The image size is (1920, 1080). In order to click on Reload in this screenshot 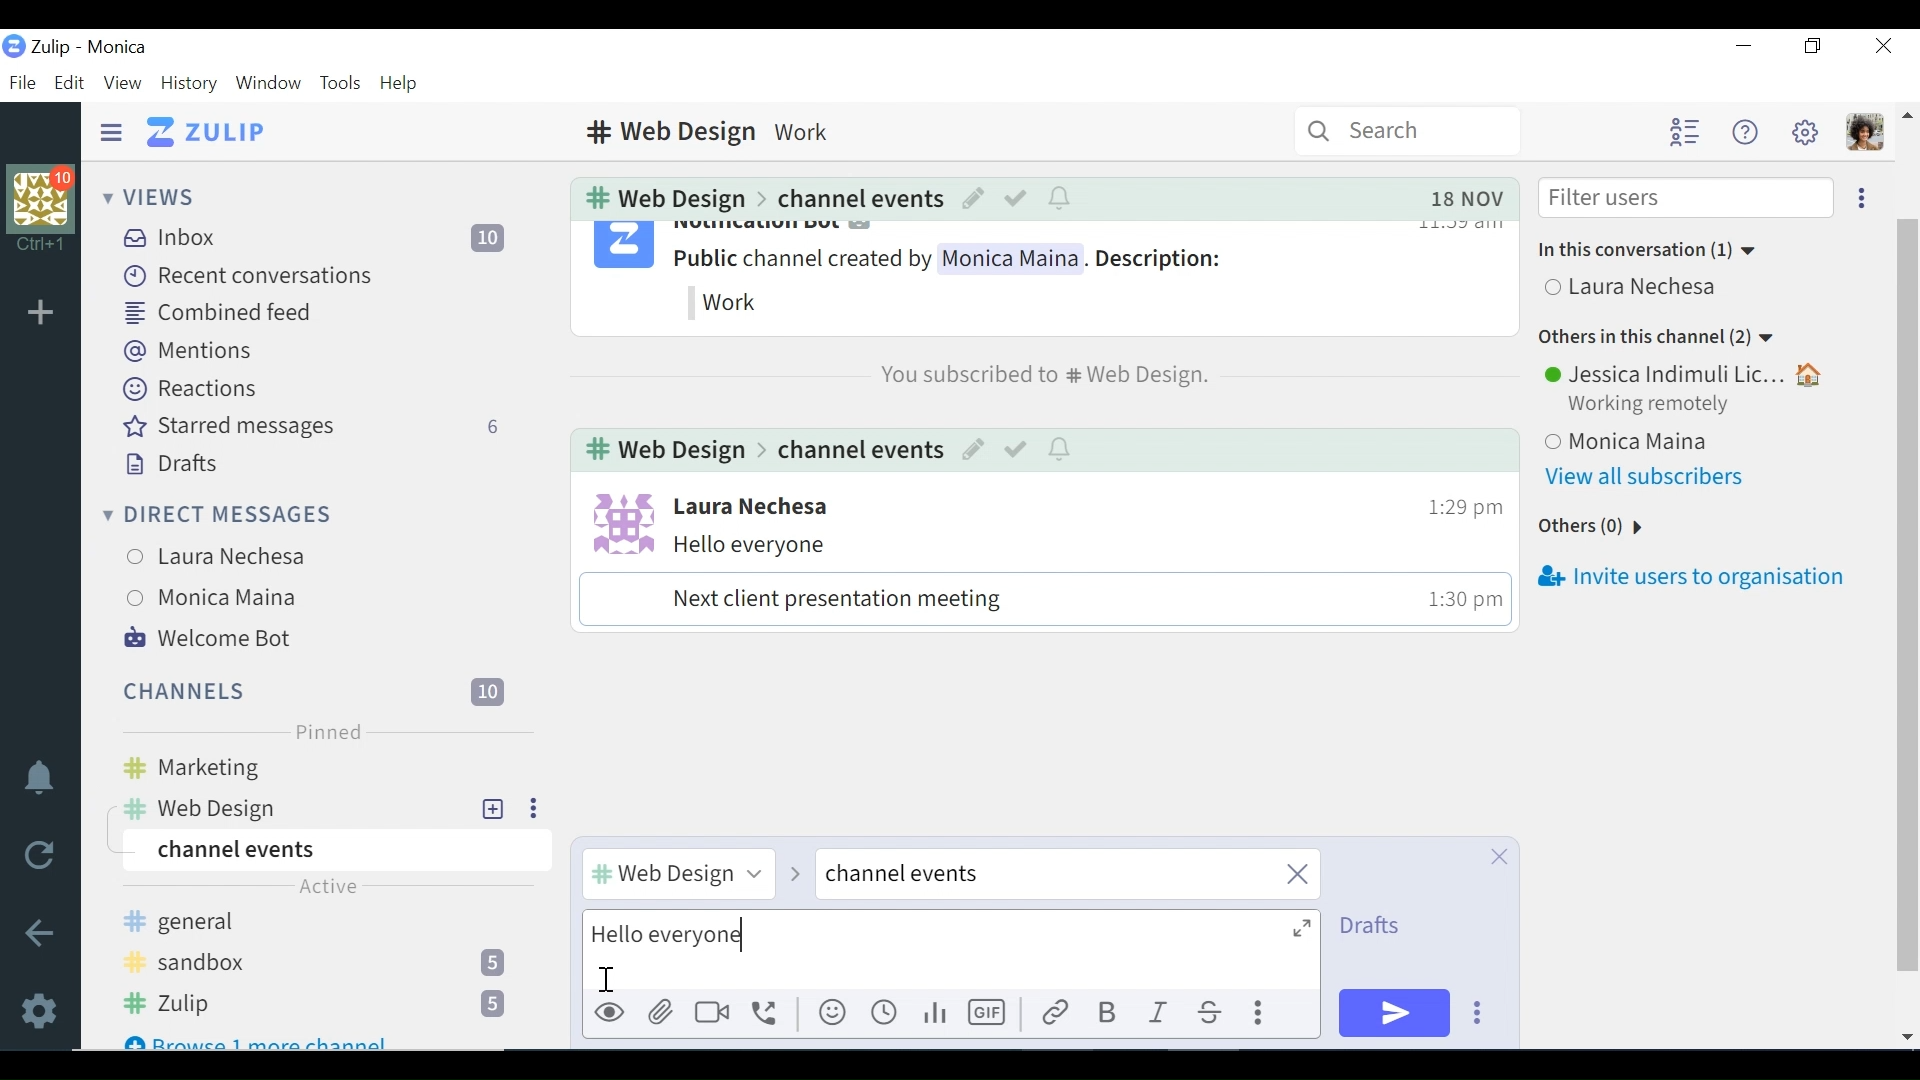, I will do `click(38, 854)`.